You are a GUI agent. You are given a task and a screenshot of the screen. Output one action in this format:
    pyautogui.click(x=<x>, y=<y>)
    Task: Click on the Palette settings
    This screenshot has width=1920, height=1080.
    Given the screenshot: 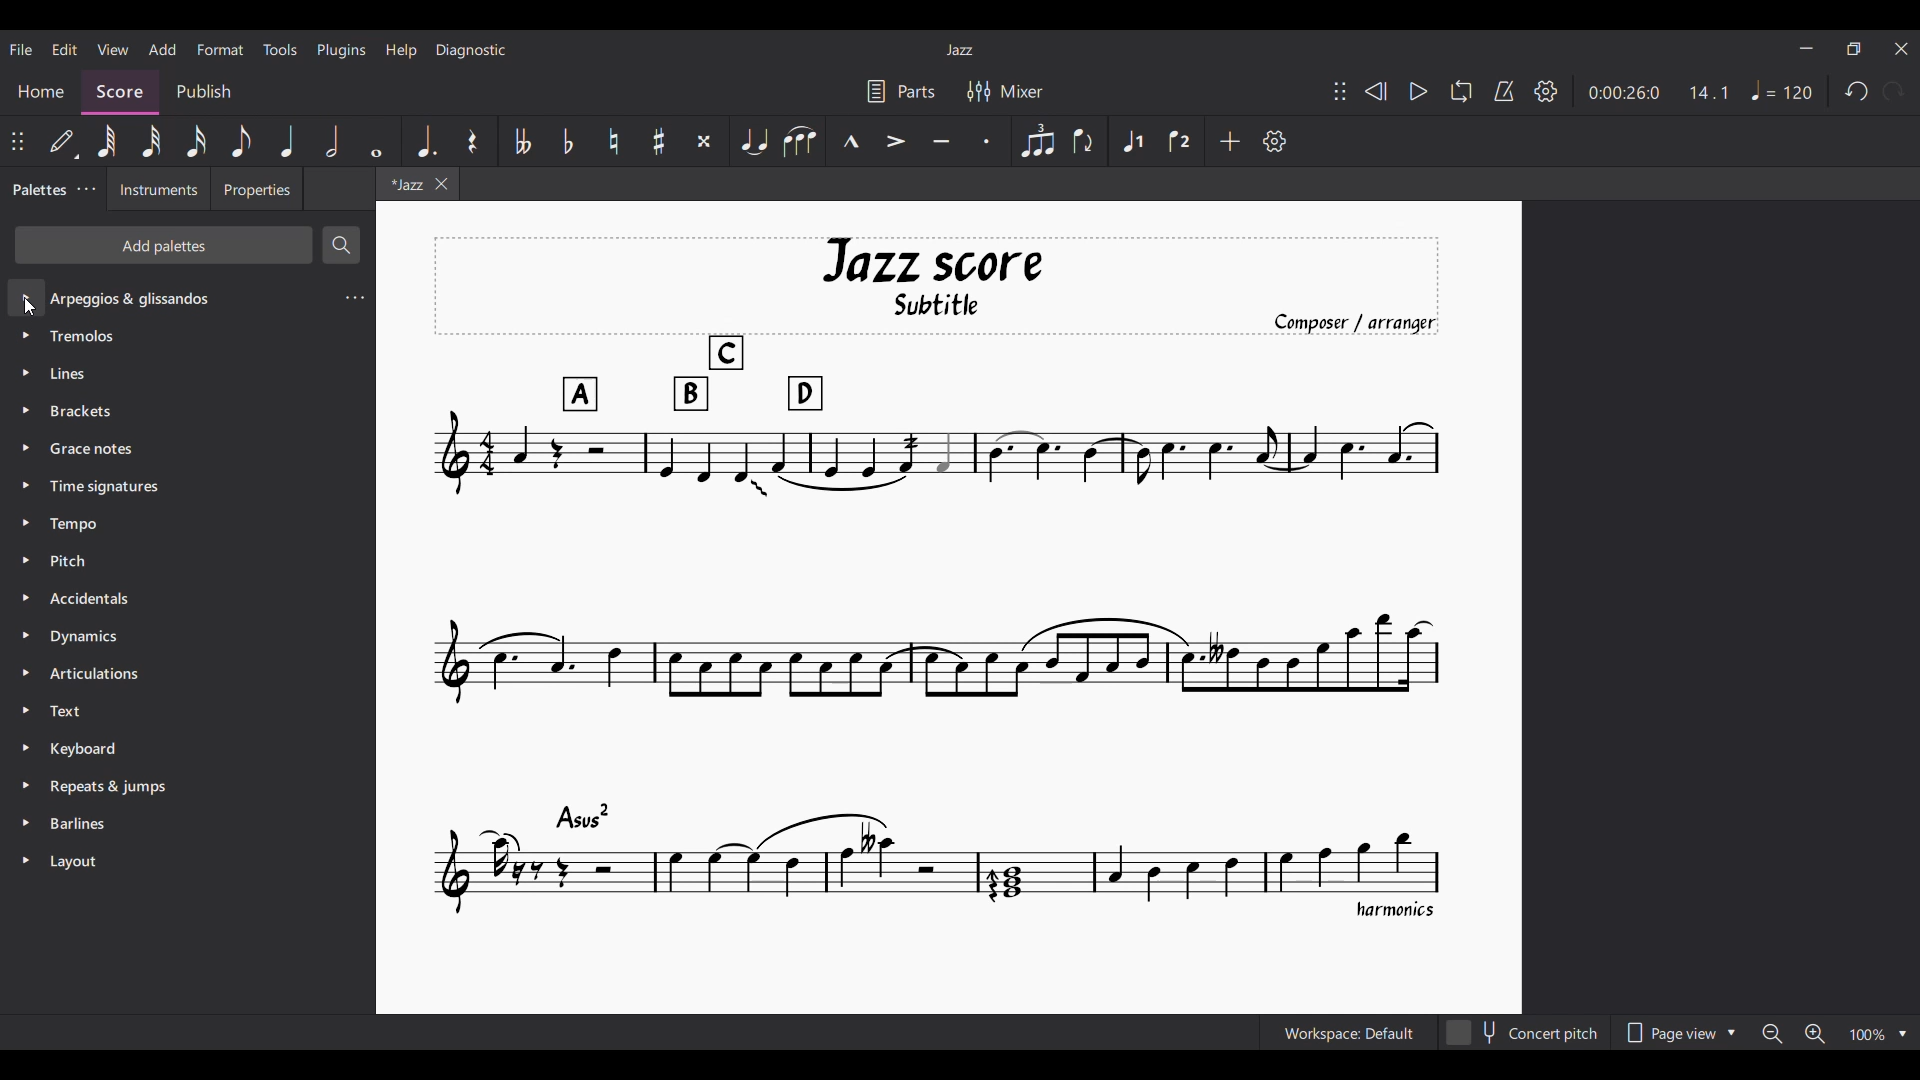 What is the action you would take?
    pyautogui.click(x=86, y=188)
    